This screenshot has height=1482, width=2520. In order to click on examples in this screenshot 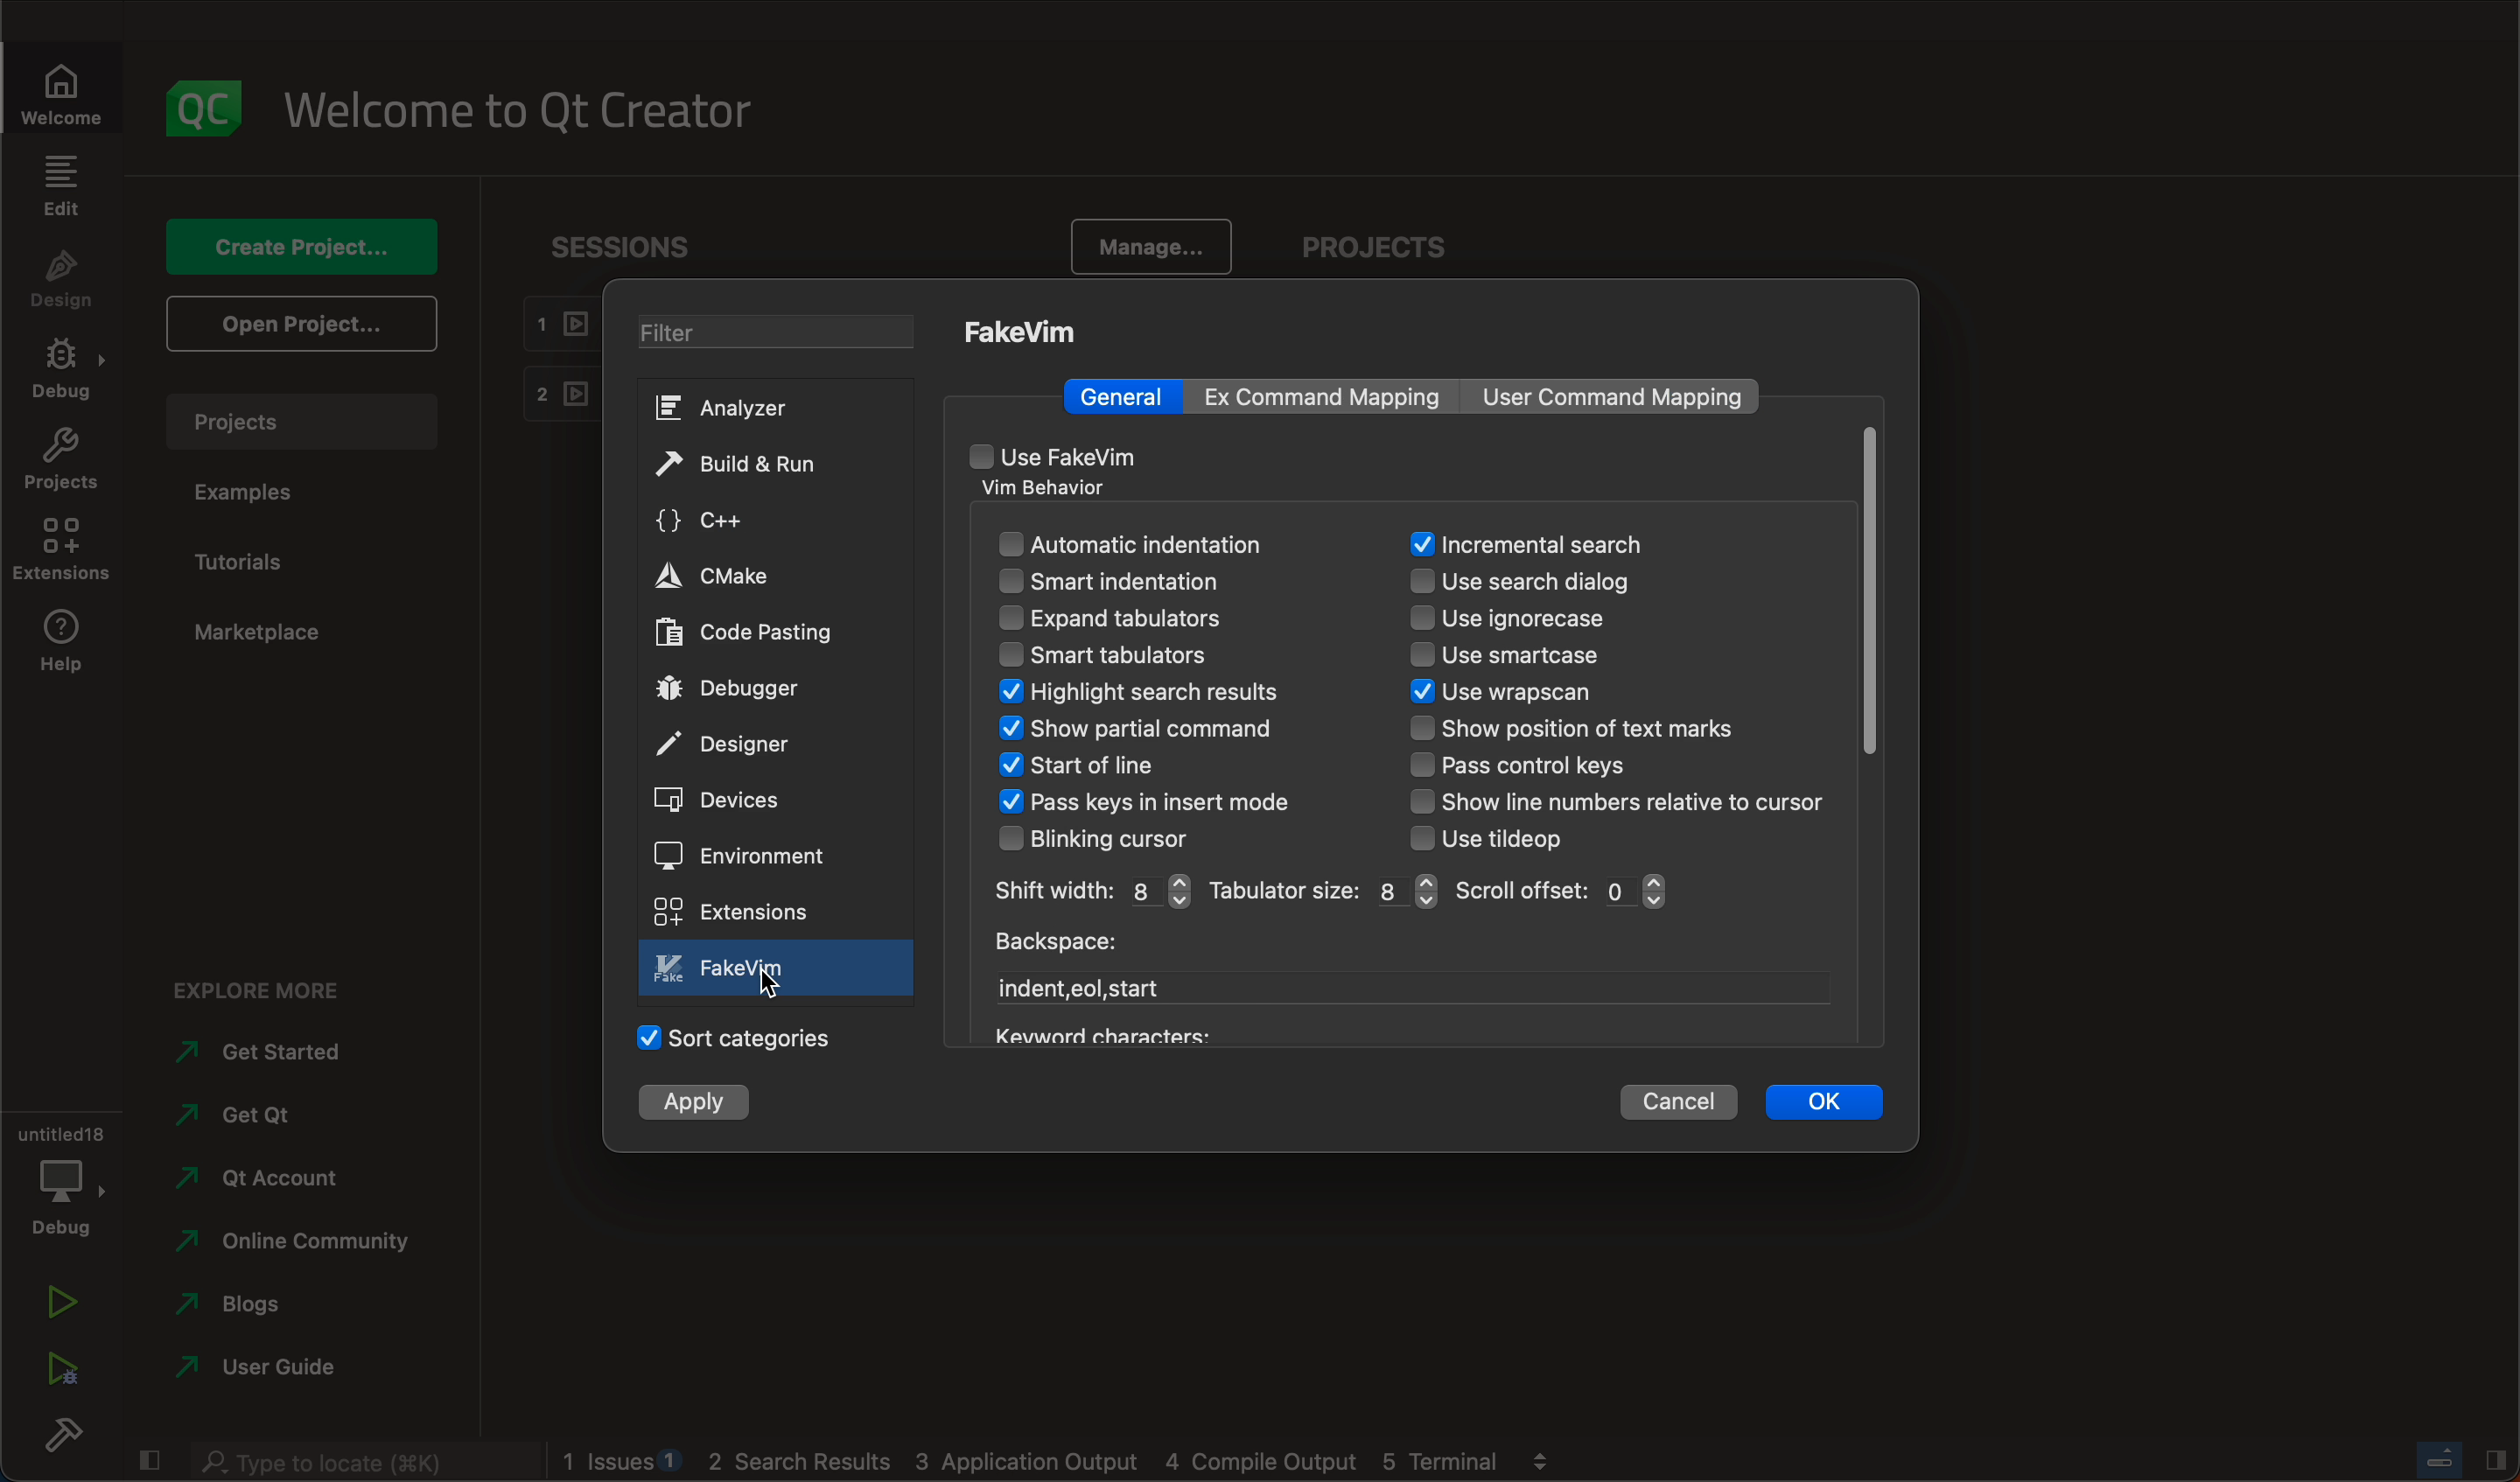, I will do `click(253, 491)`.